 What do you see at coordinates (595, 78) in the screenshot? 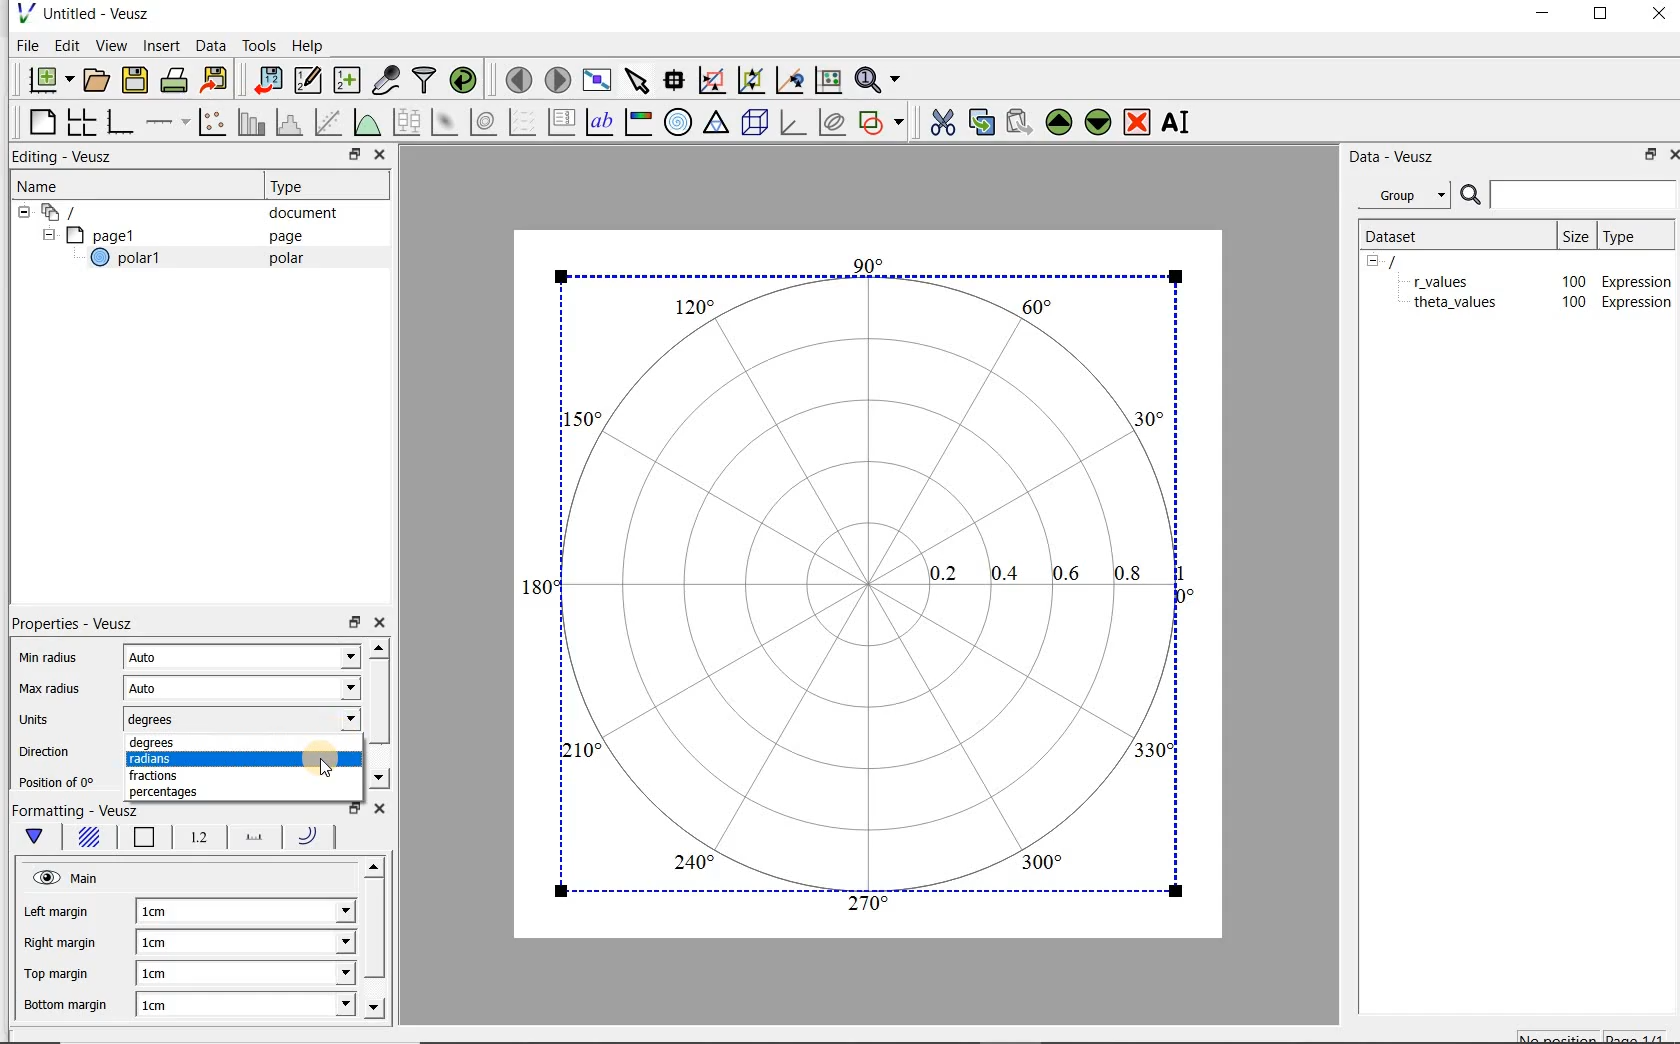
I see `view plot full screen` at bounding box center [595, 78].